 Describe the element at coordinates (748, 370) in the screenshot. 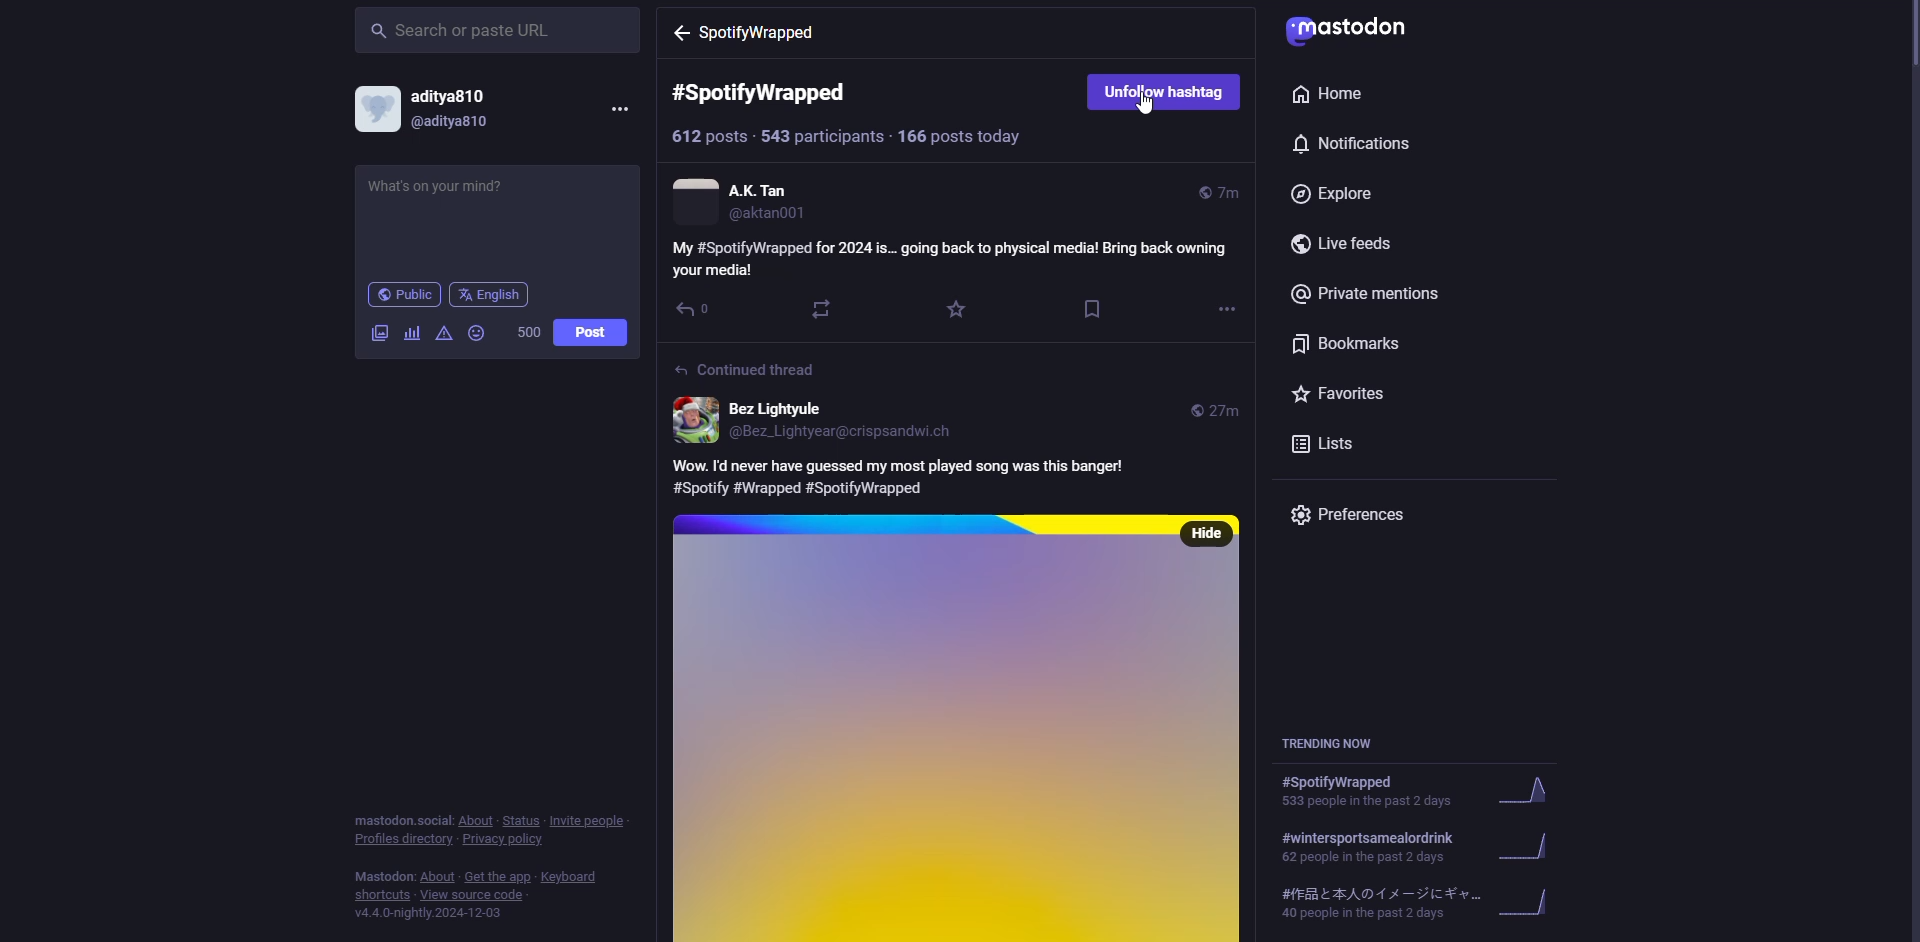

I see `continued` at that location.